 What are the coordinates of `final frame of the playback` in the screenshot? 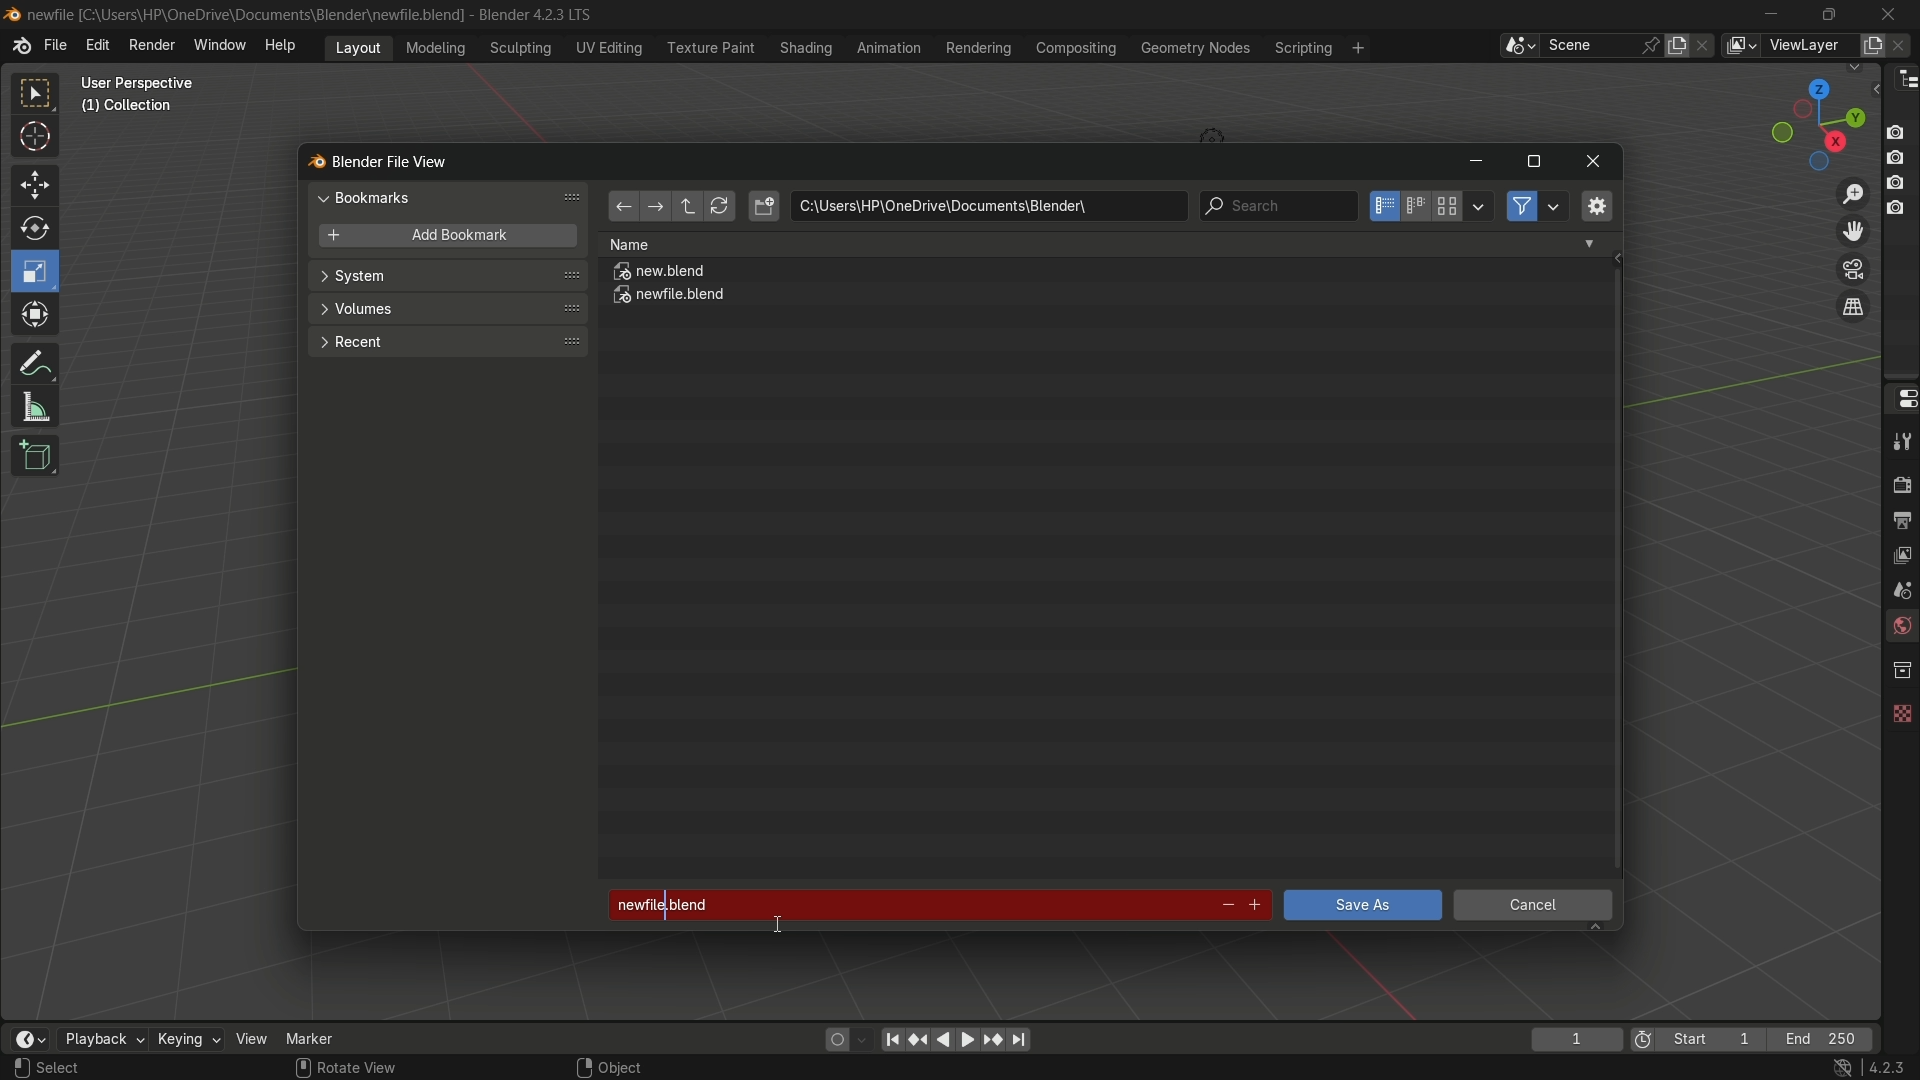 It's located at (1822, 1040).